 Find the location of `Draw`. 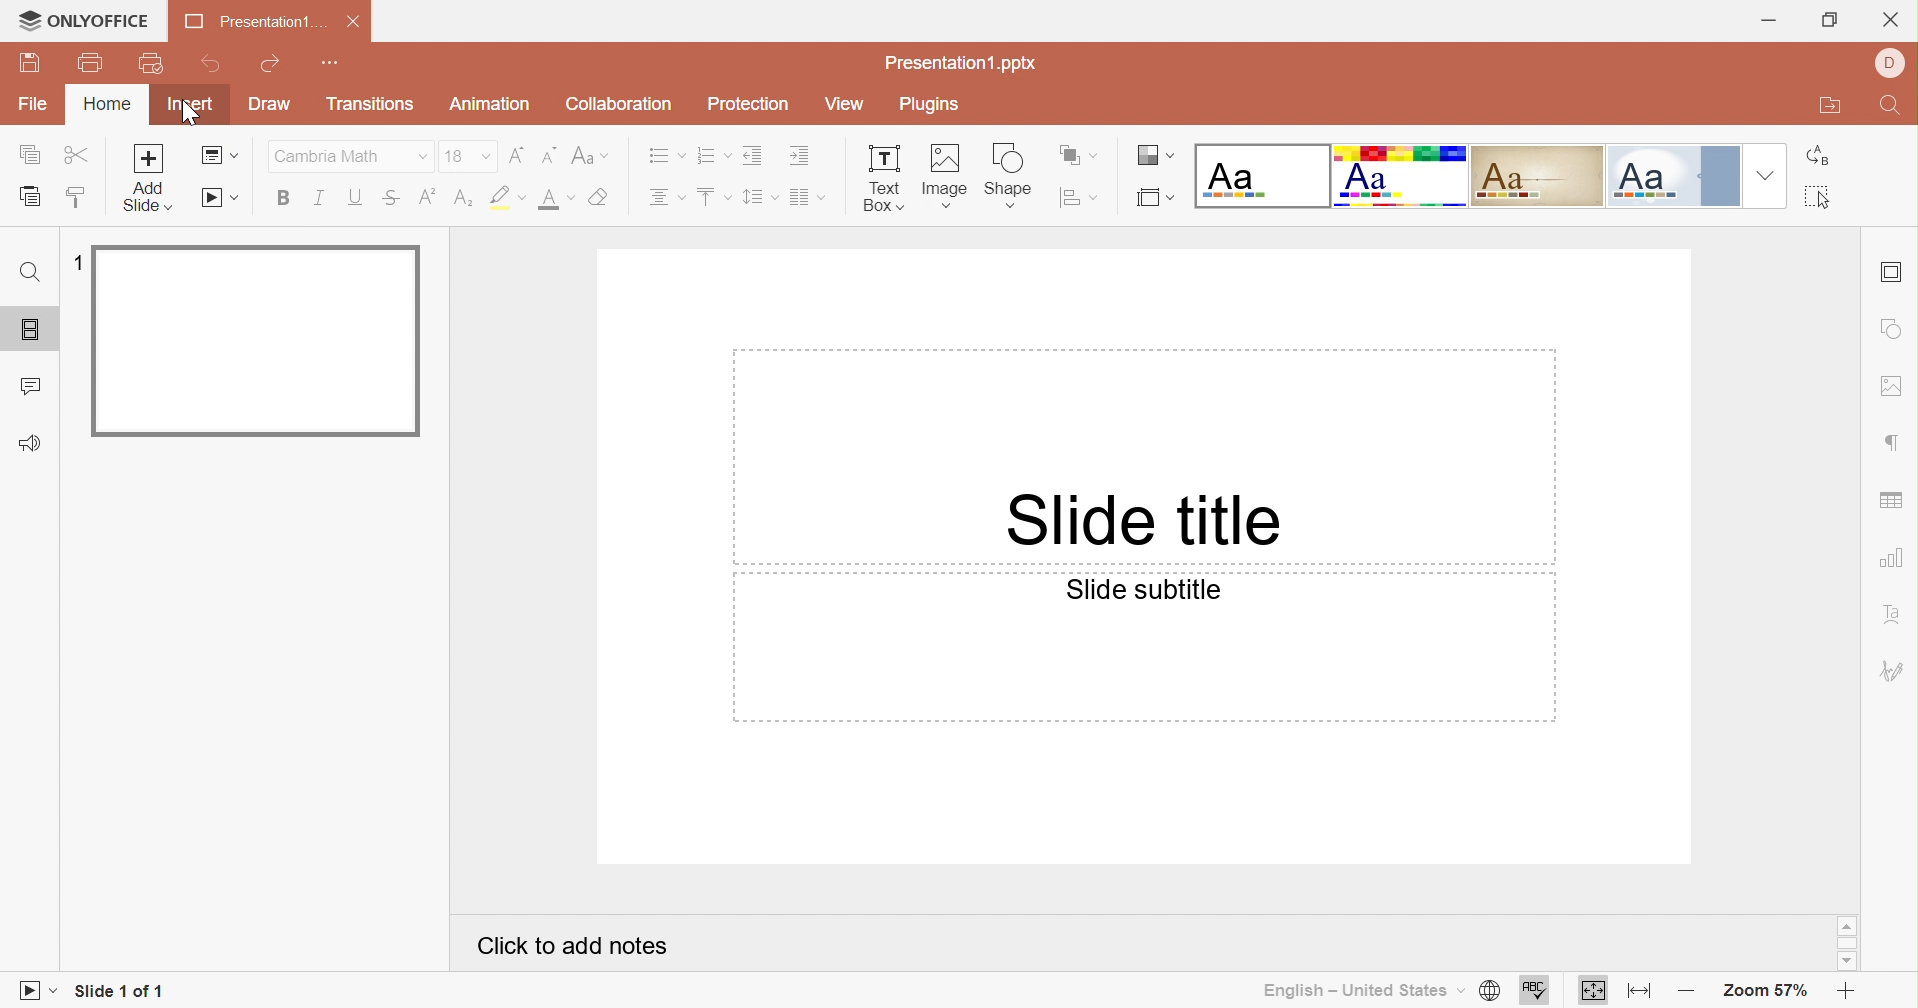

Draw is located at coordinates (270, 106).